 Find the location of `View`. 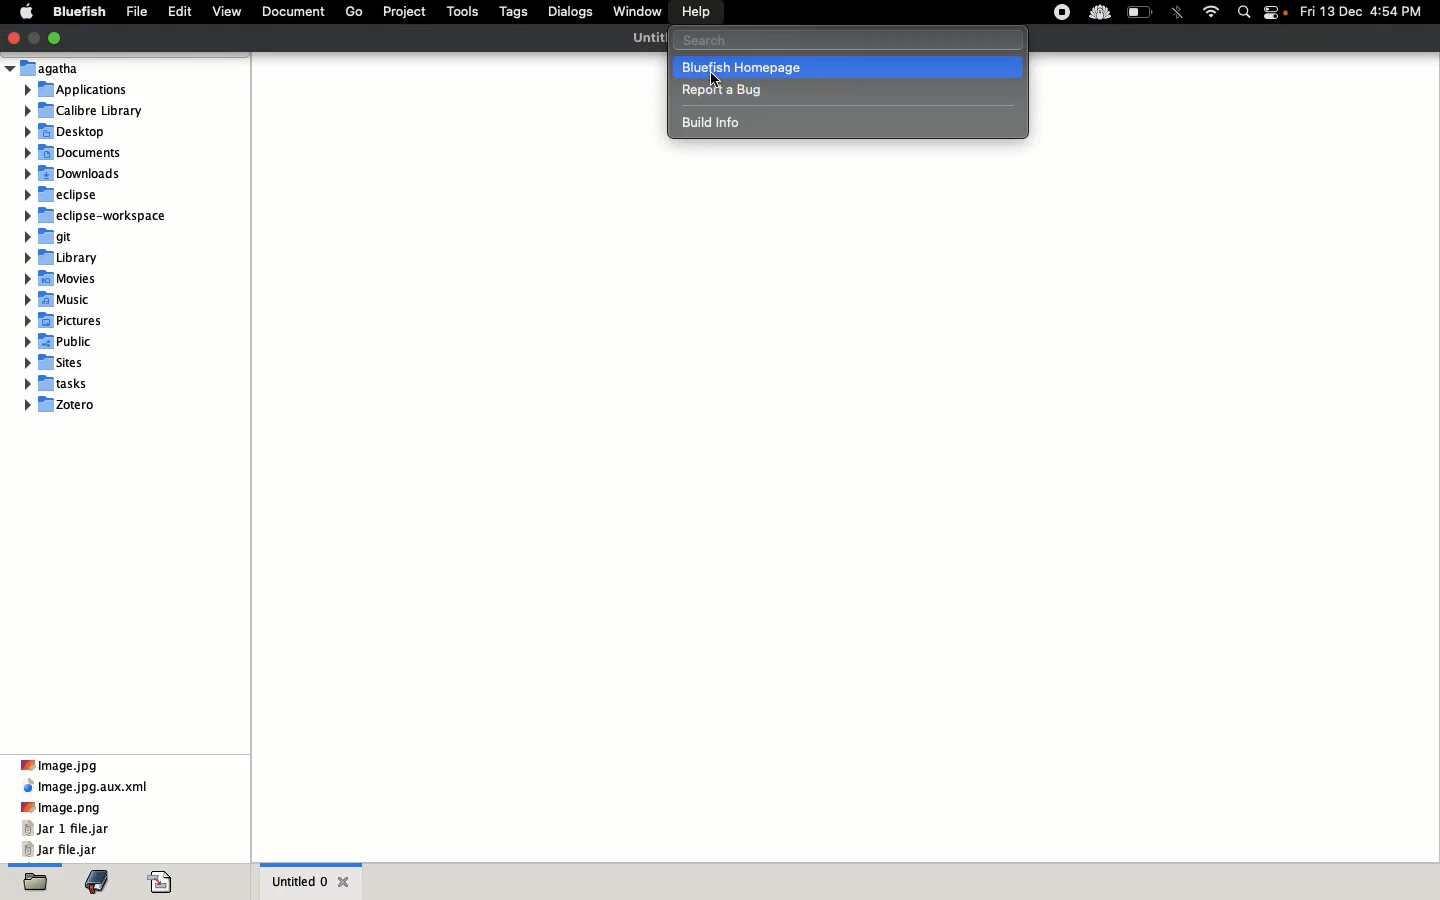

View is located at coordinates (227, 11).